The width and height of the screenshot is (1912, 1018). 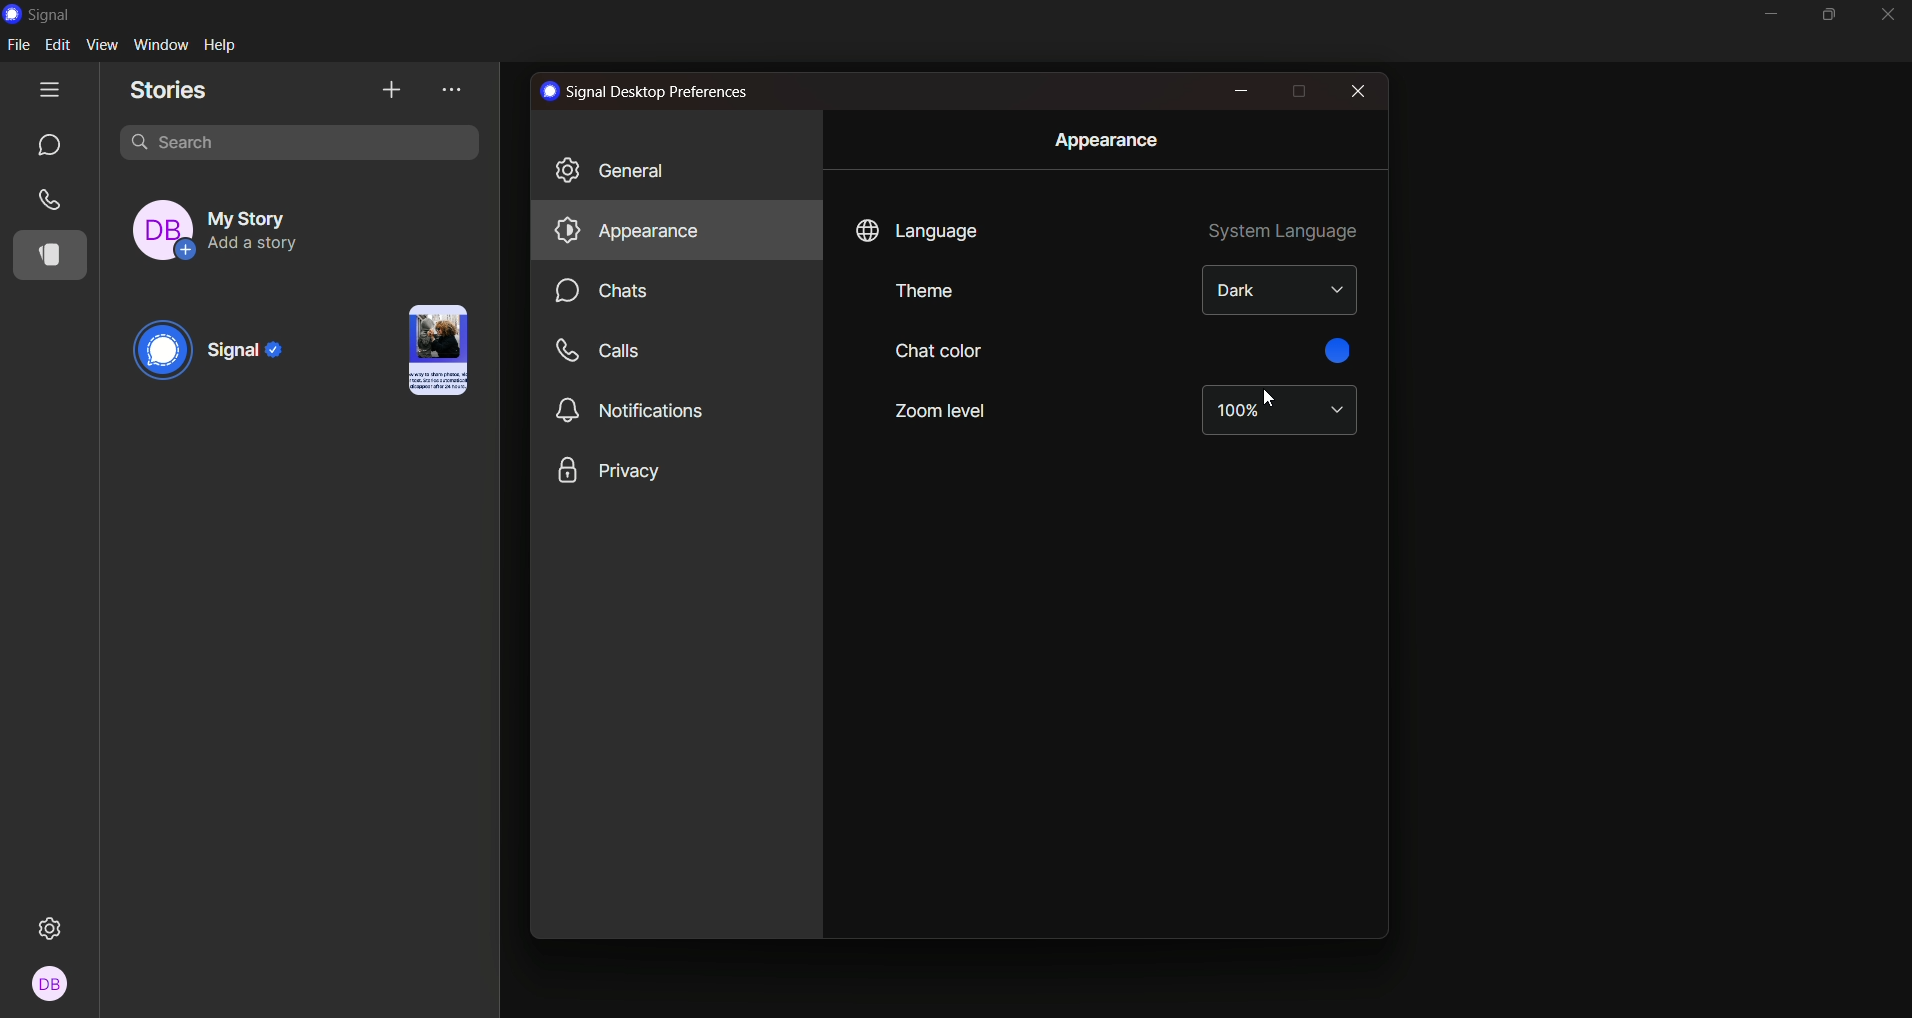 I want to click on edit, so click(x=60, y=47).